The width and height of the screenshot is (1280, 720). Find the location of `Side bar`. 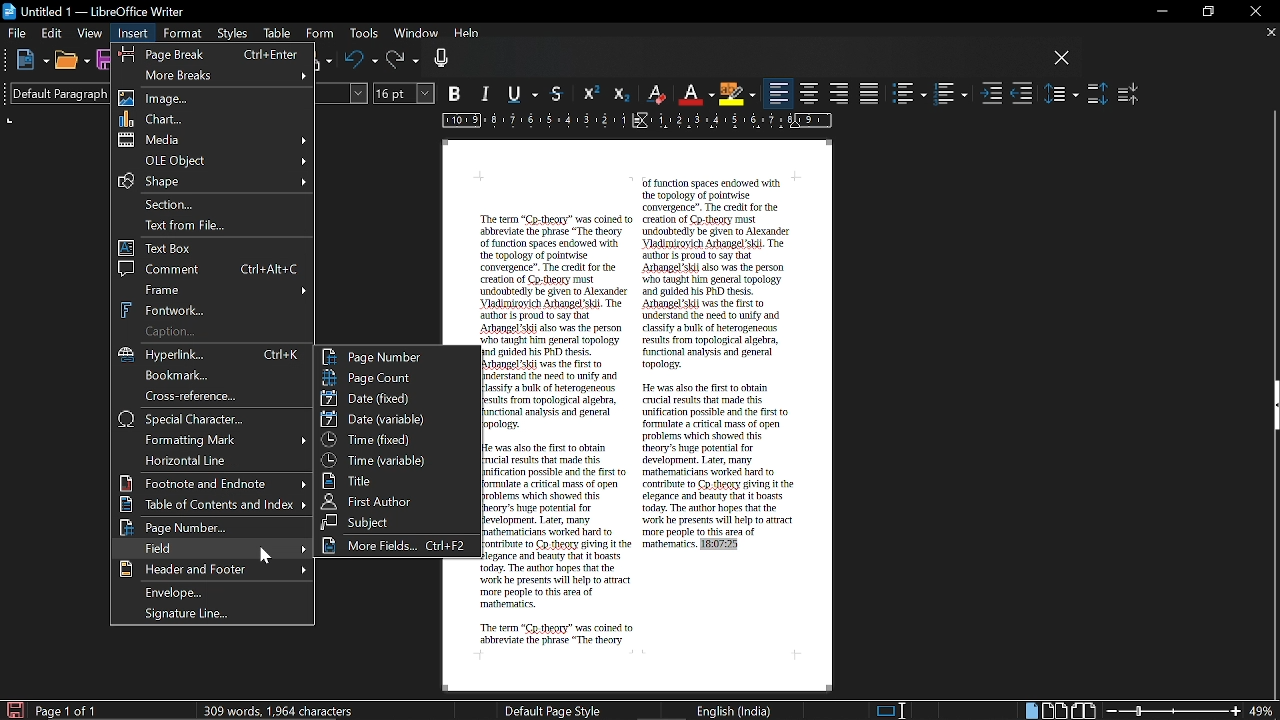

Side bar is located at coordinates (1272, 408).